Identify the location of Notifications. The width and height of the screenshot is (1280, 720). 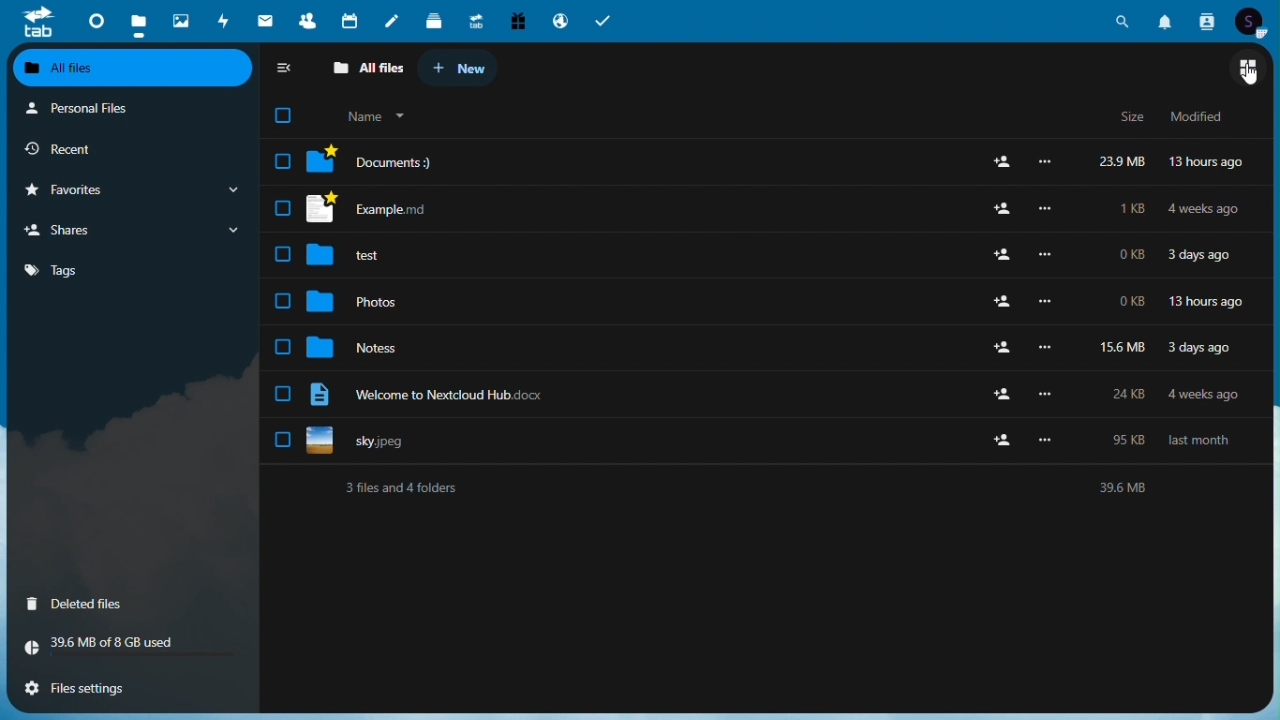
(1167, 20).